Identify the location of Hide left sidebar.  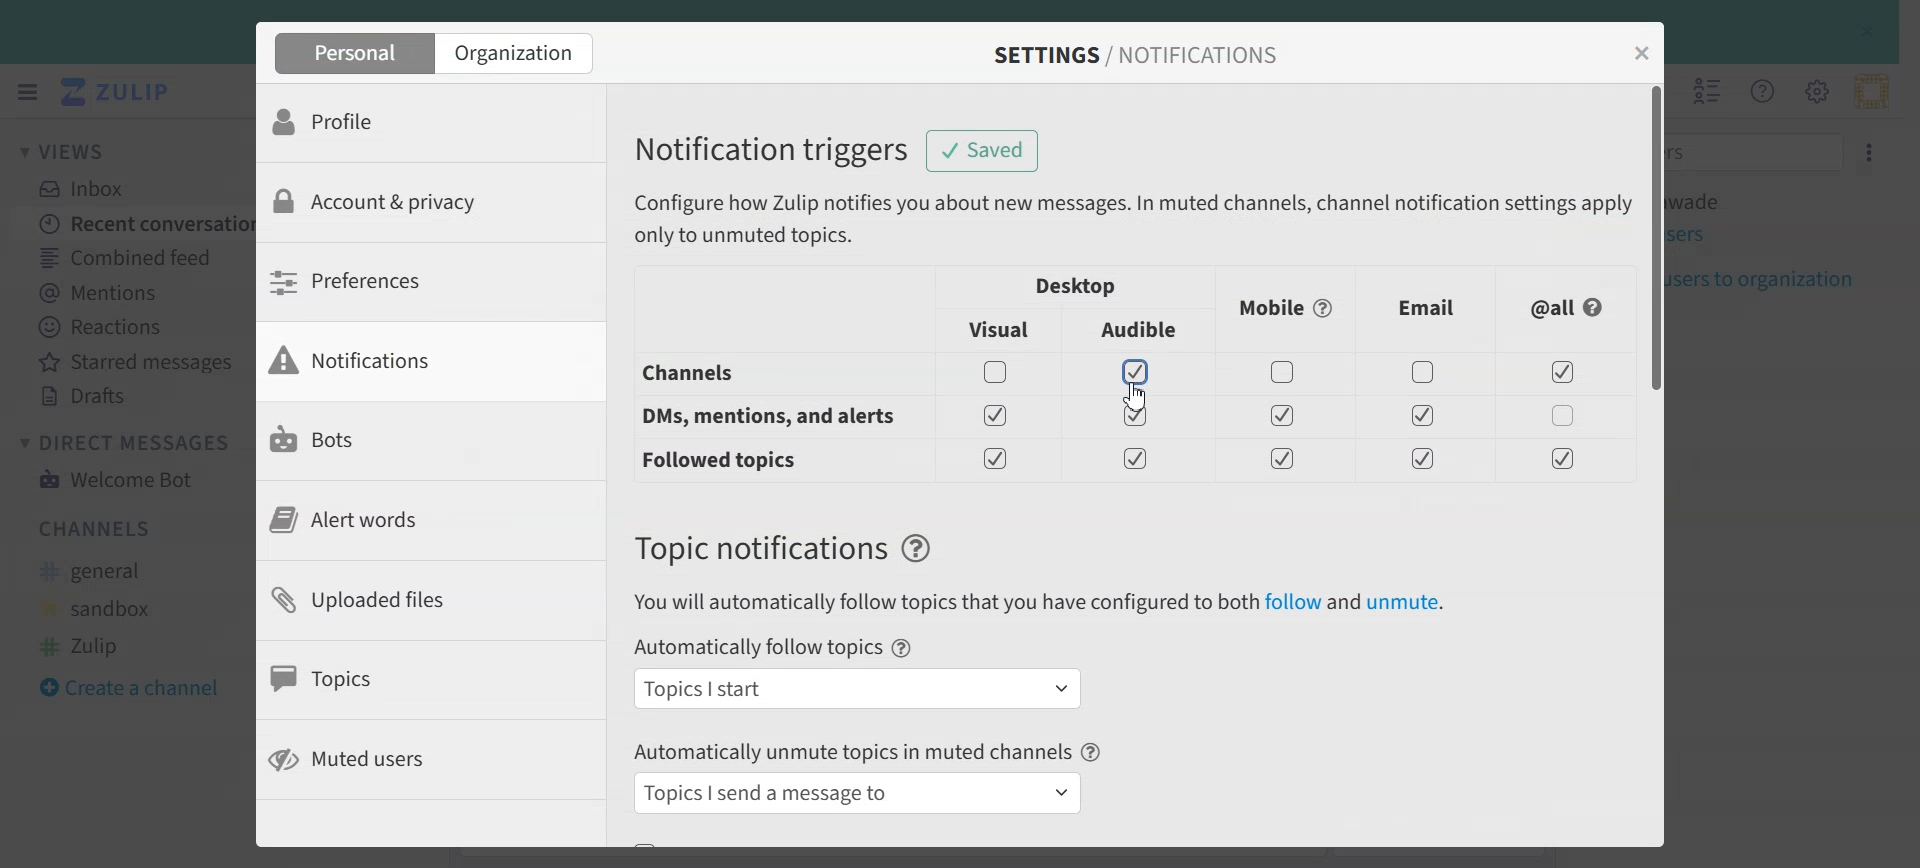
(27, 92).